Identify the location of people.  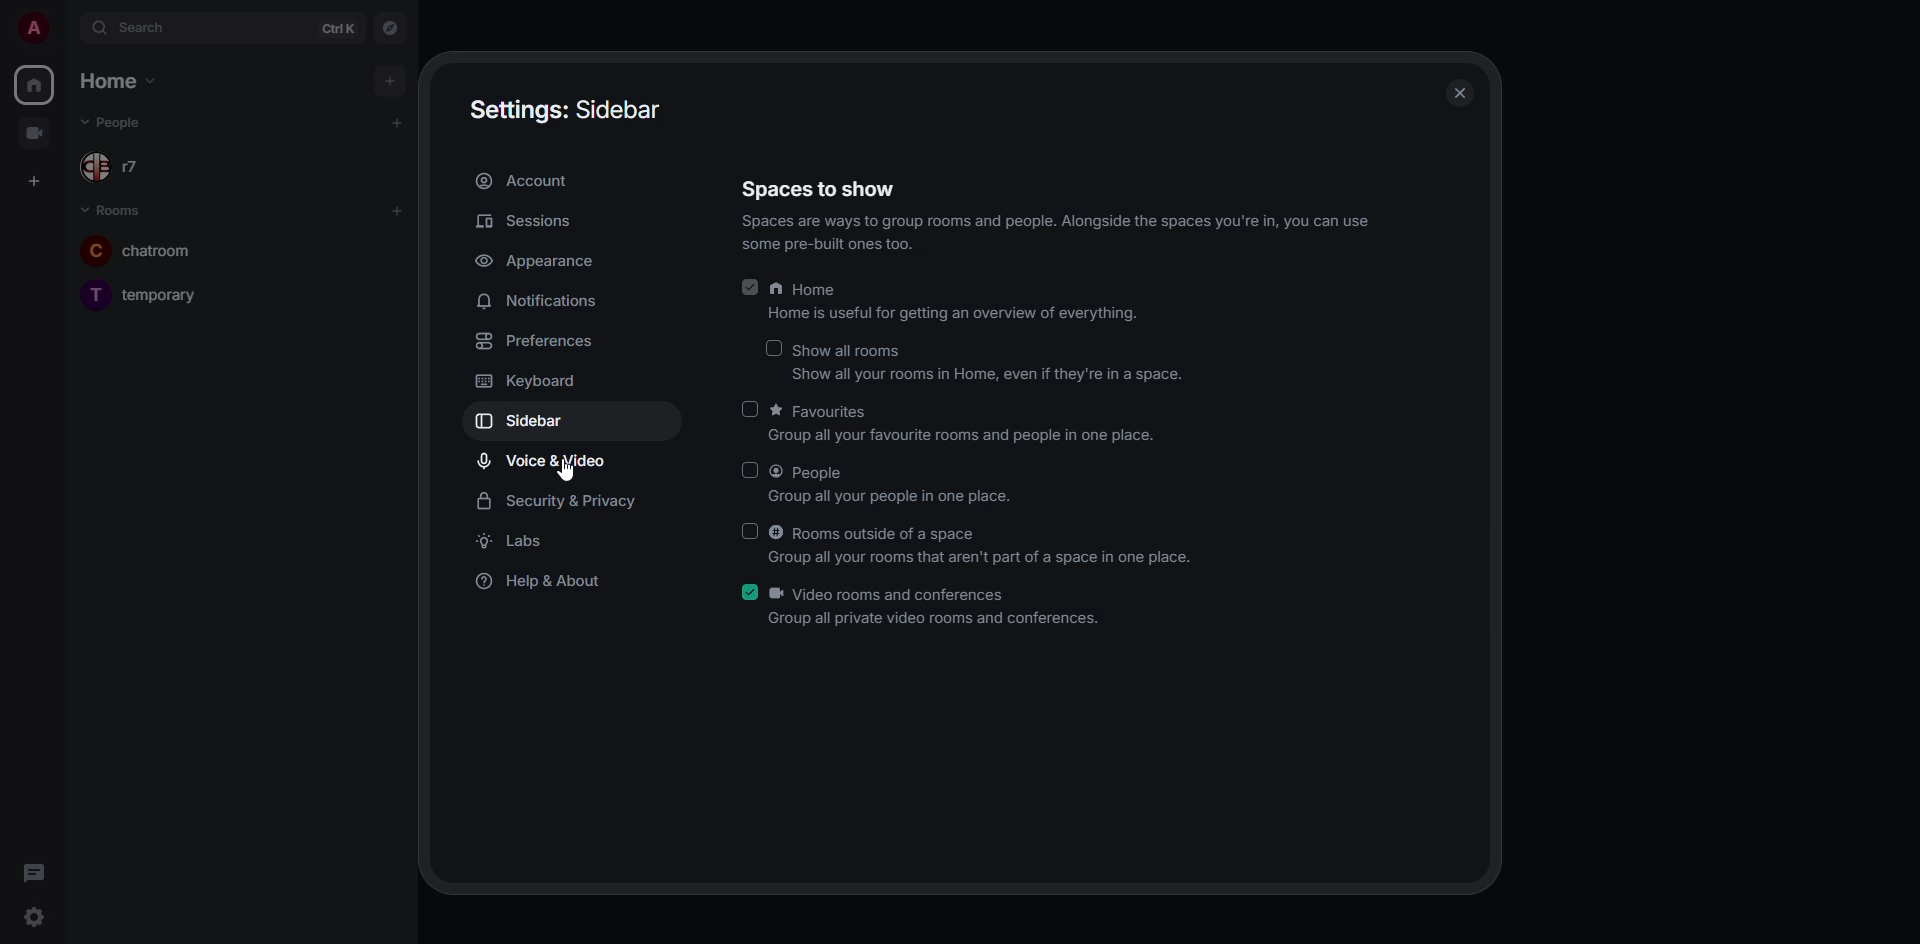
(127, 169).